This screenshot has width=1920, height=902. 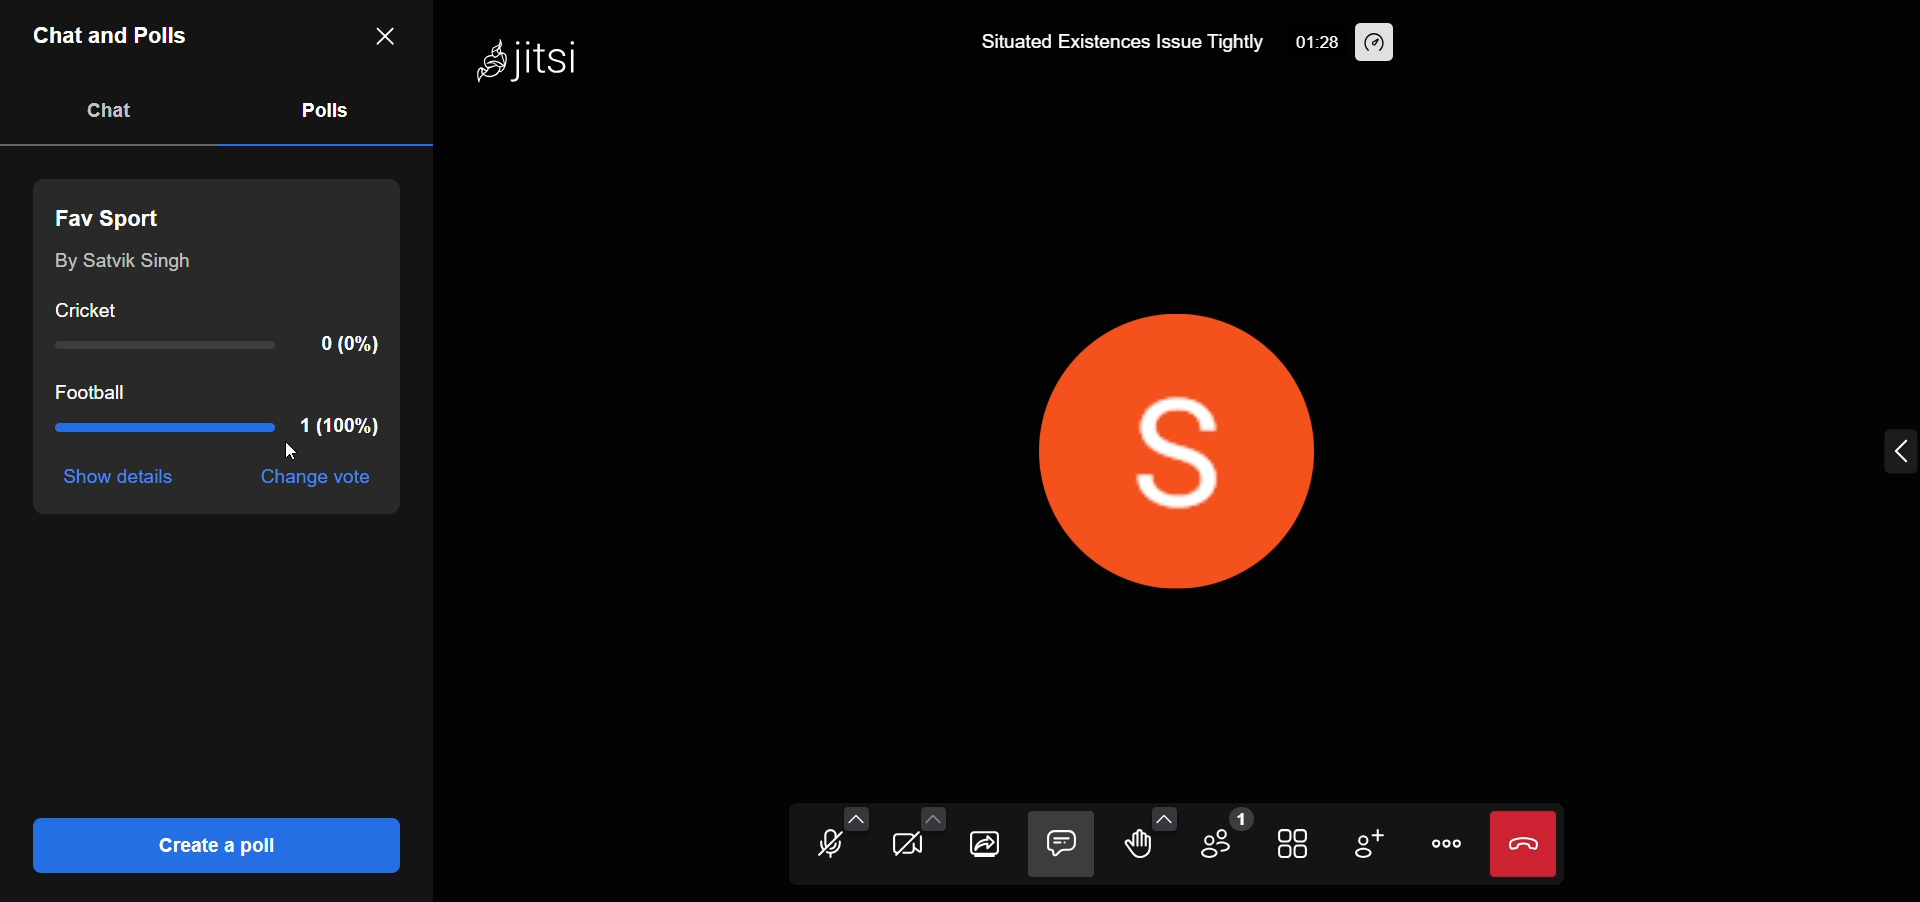 What do you see at coordinates (1392, 46) in the screenshot?
I see `performance setting` at bounding box center [1392, 46].